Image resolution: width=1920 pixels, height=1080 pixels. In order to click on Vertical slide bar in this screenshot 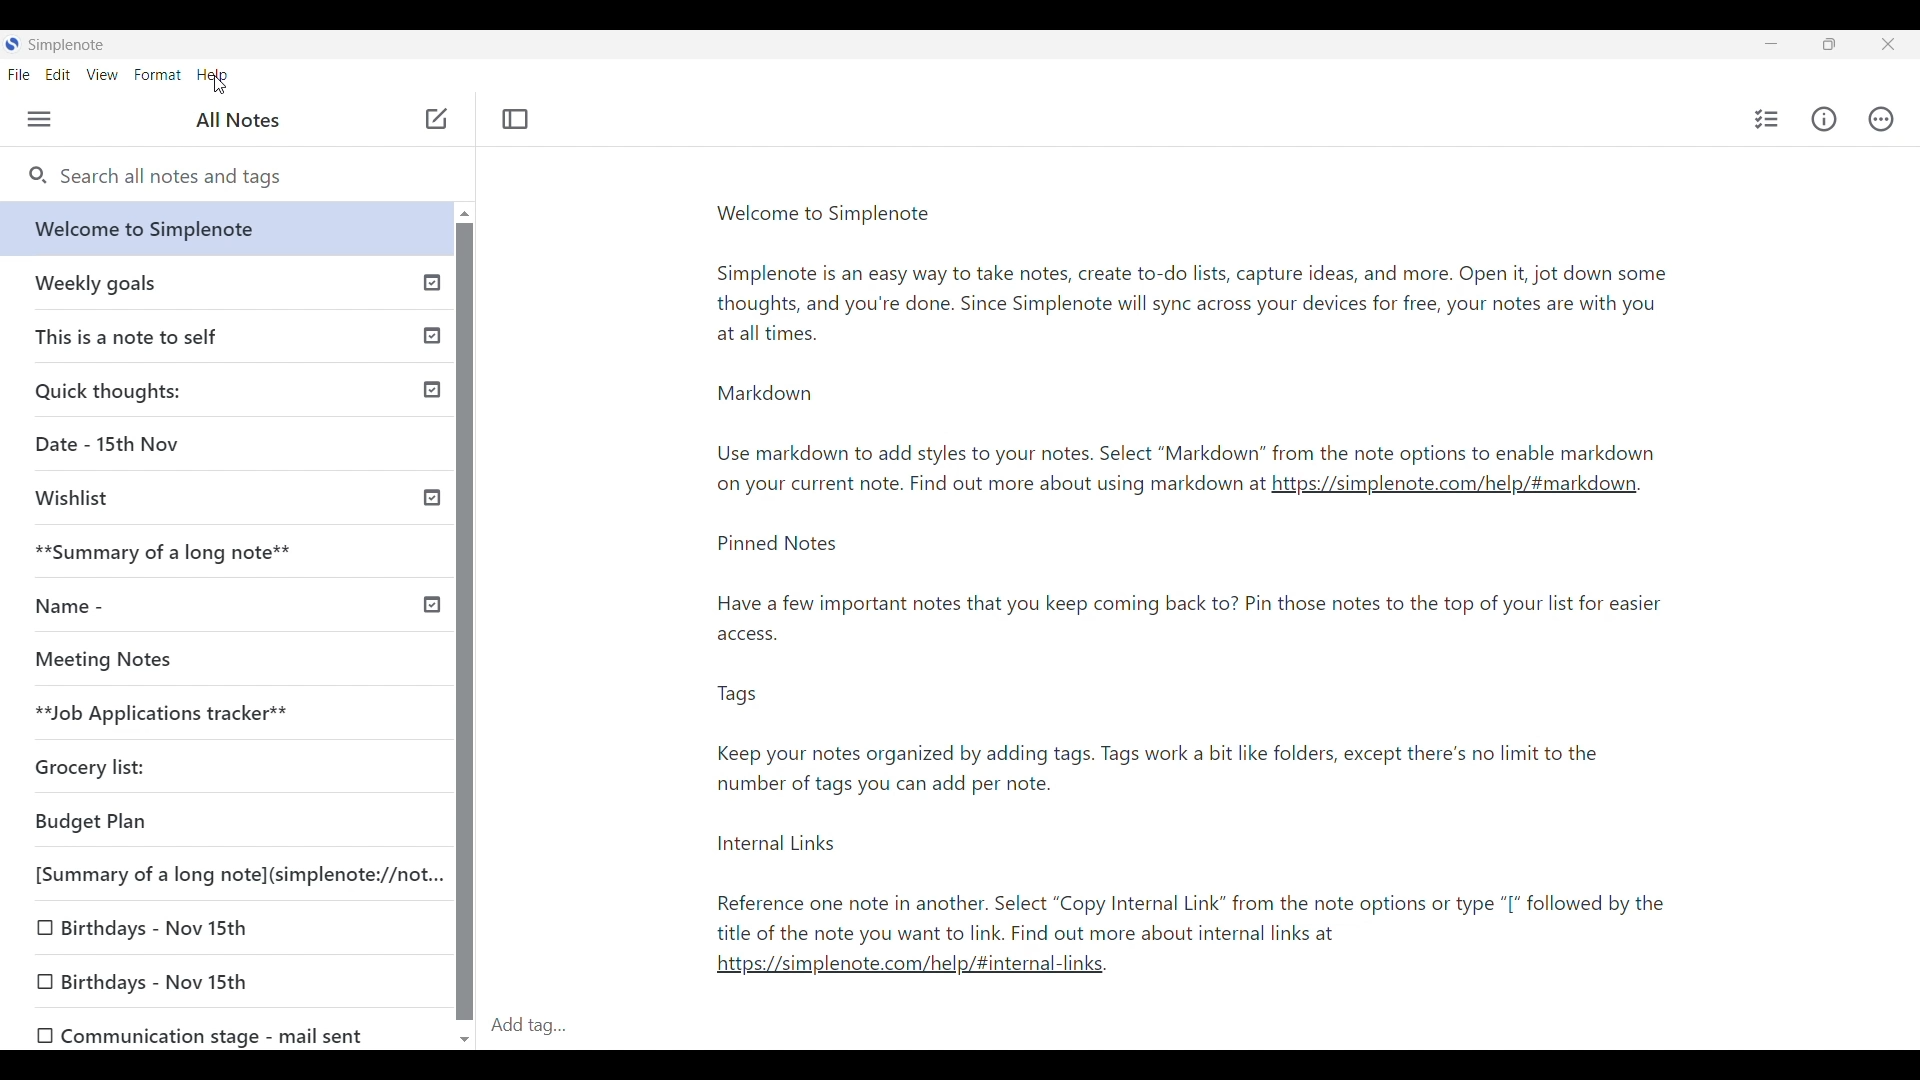, I will do `click(464, 622)`.